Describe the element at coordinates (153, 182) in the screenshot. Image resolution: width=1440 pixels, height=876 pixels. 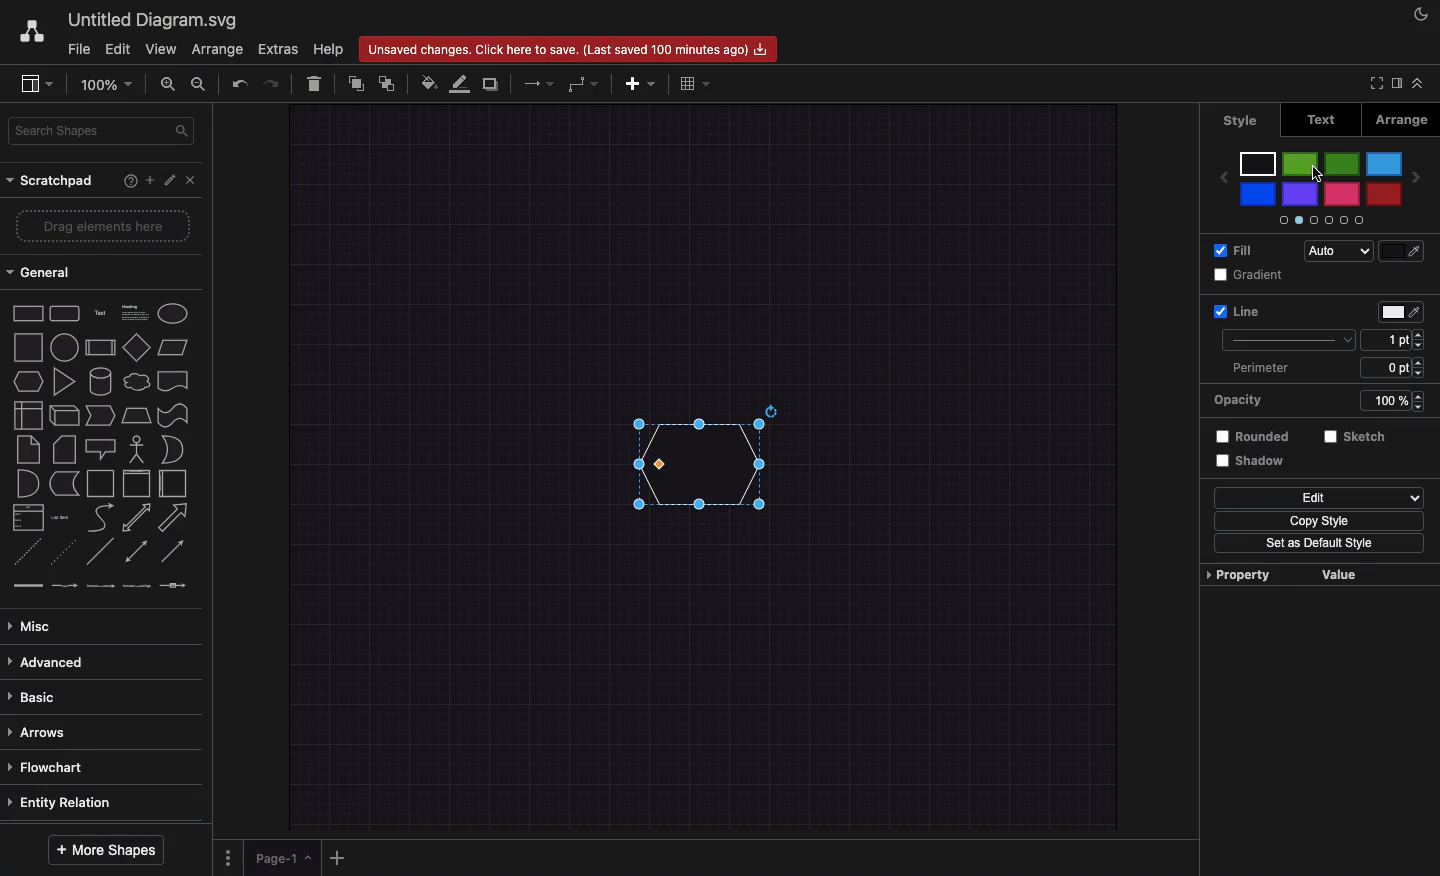
I see `Add` at that location.